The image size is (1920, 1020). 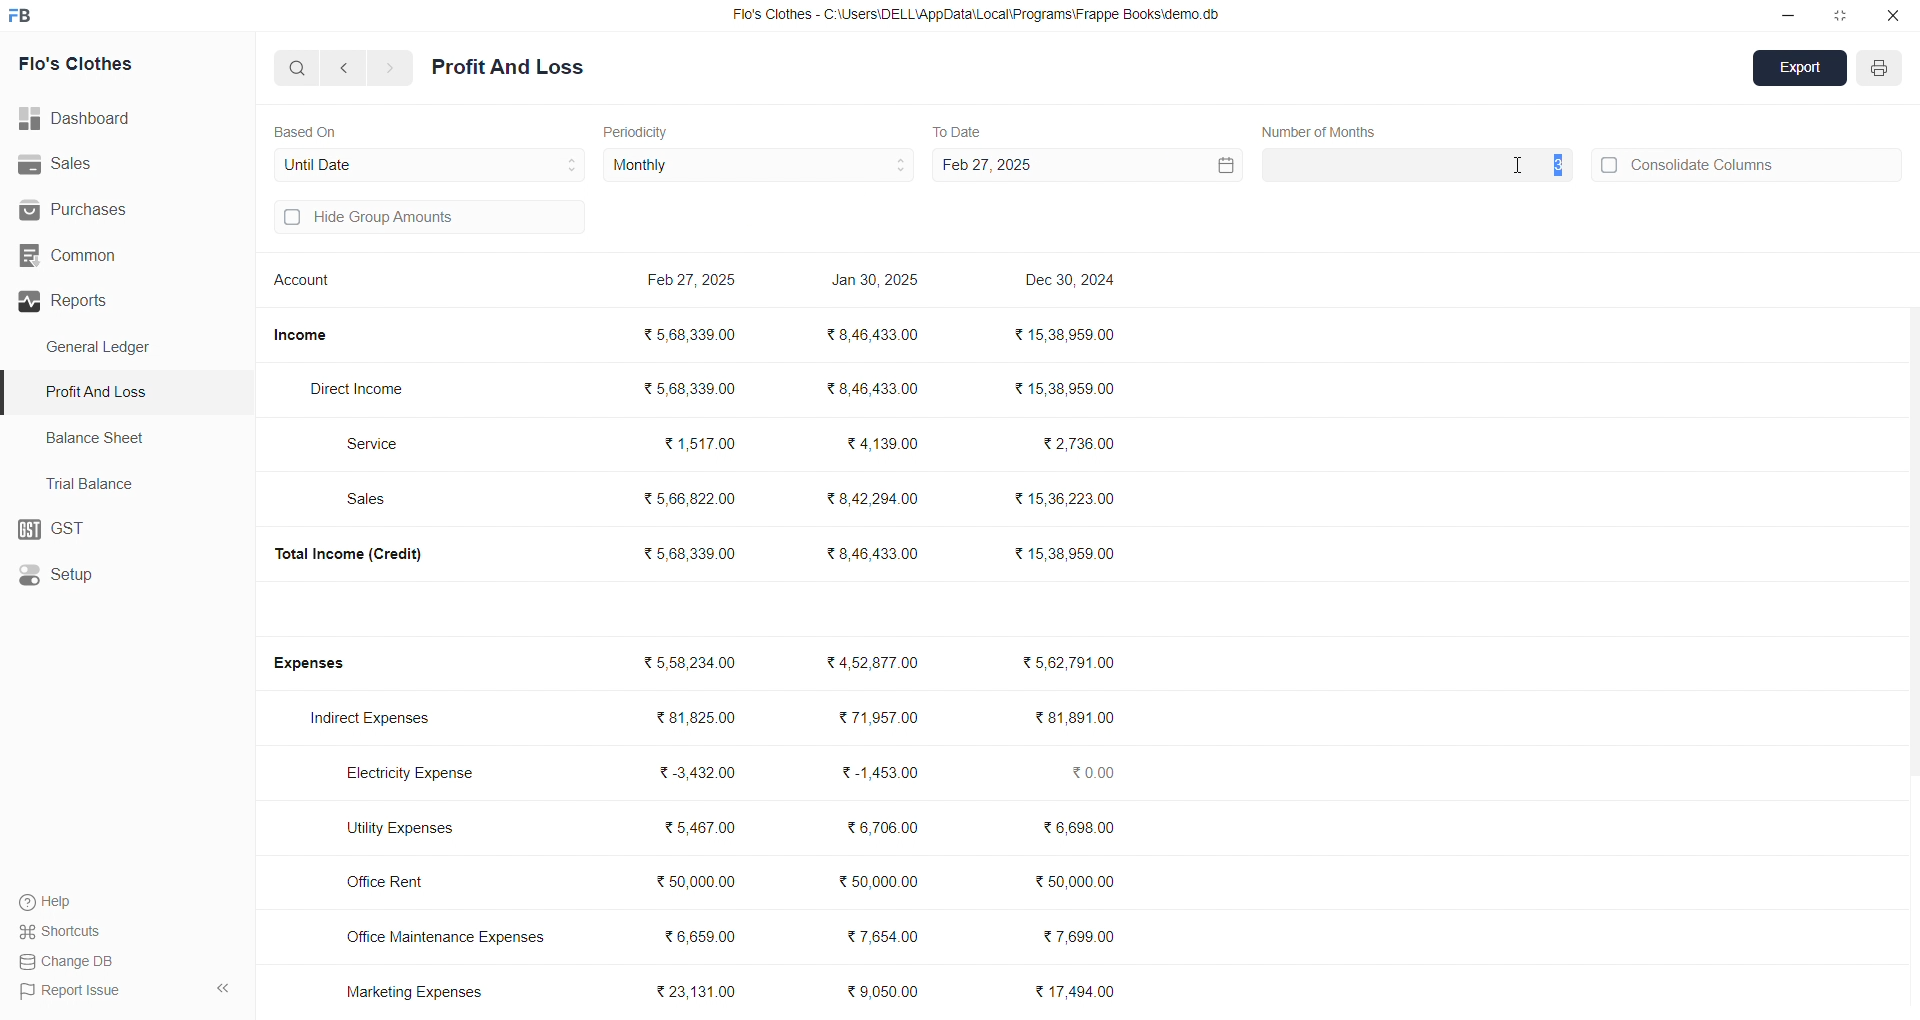 I want to click on ₹568,339.00, so click(x=693, y=386).